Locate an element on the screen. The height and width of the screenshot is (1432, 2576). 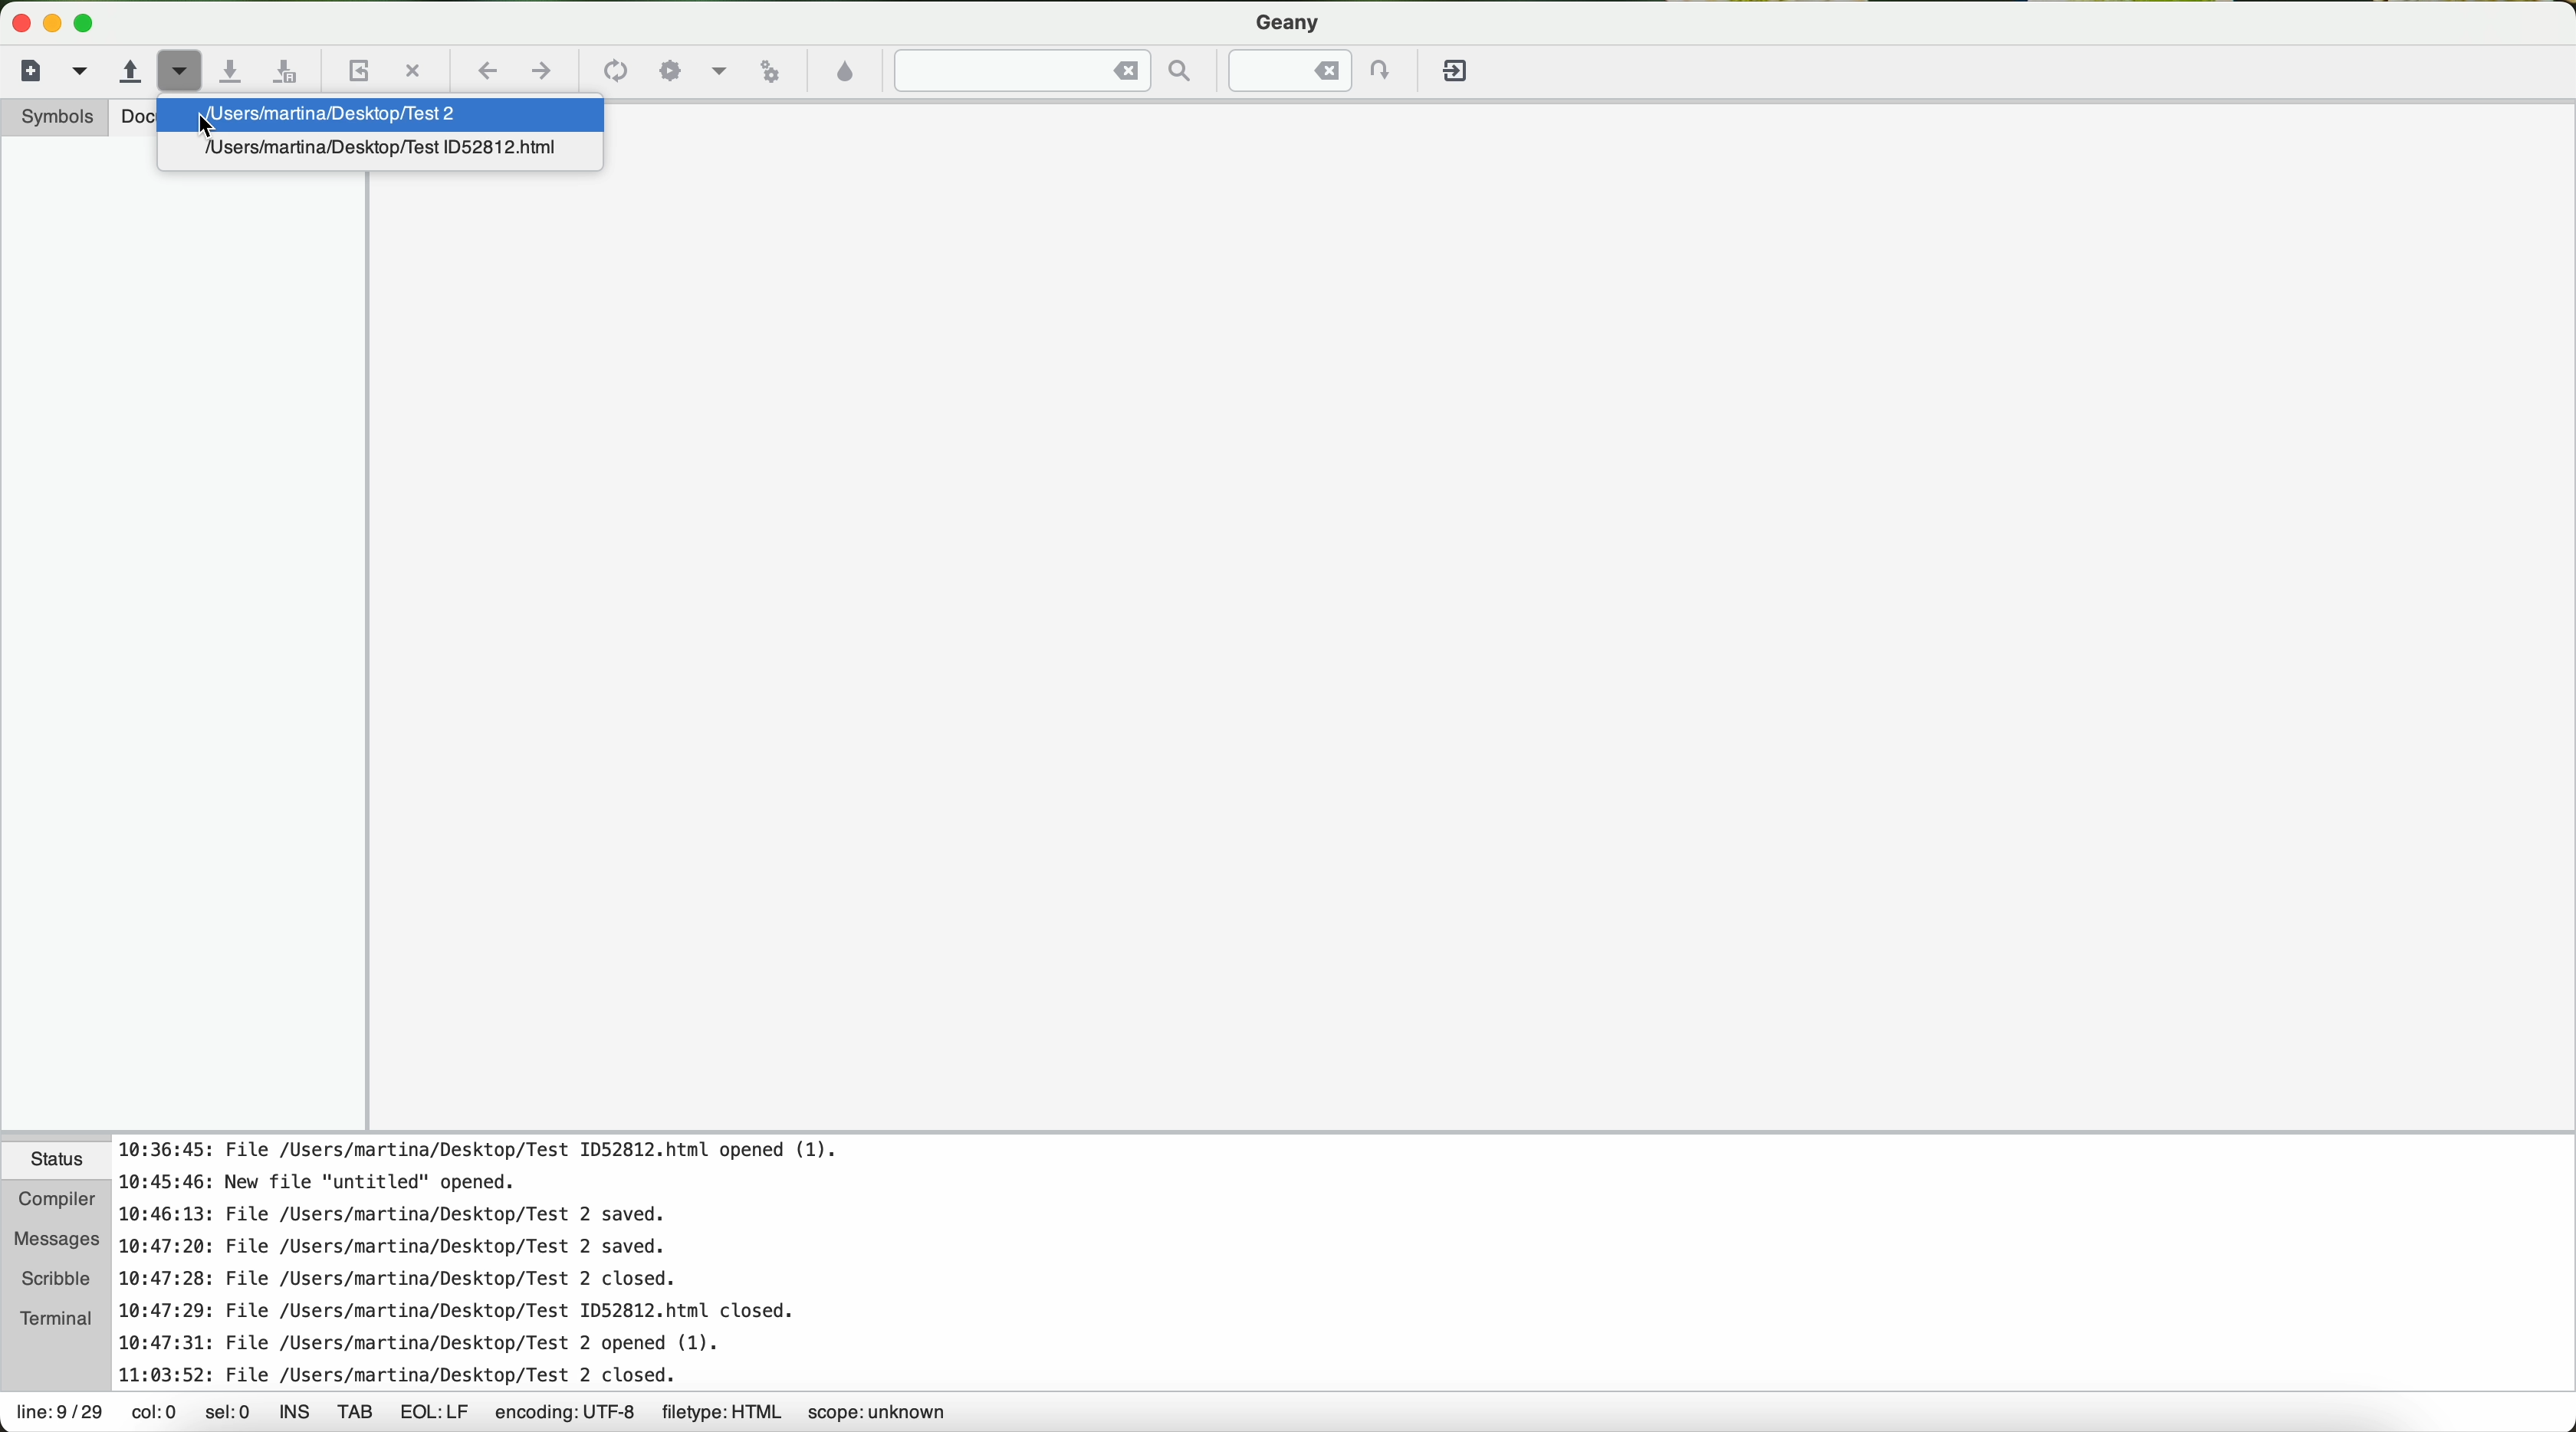
run or view the current file is located at coordinates (766, 70).